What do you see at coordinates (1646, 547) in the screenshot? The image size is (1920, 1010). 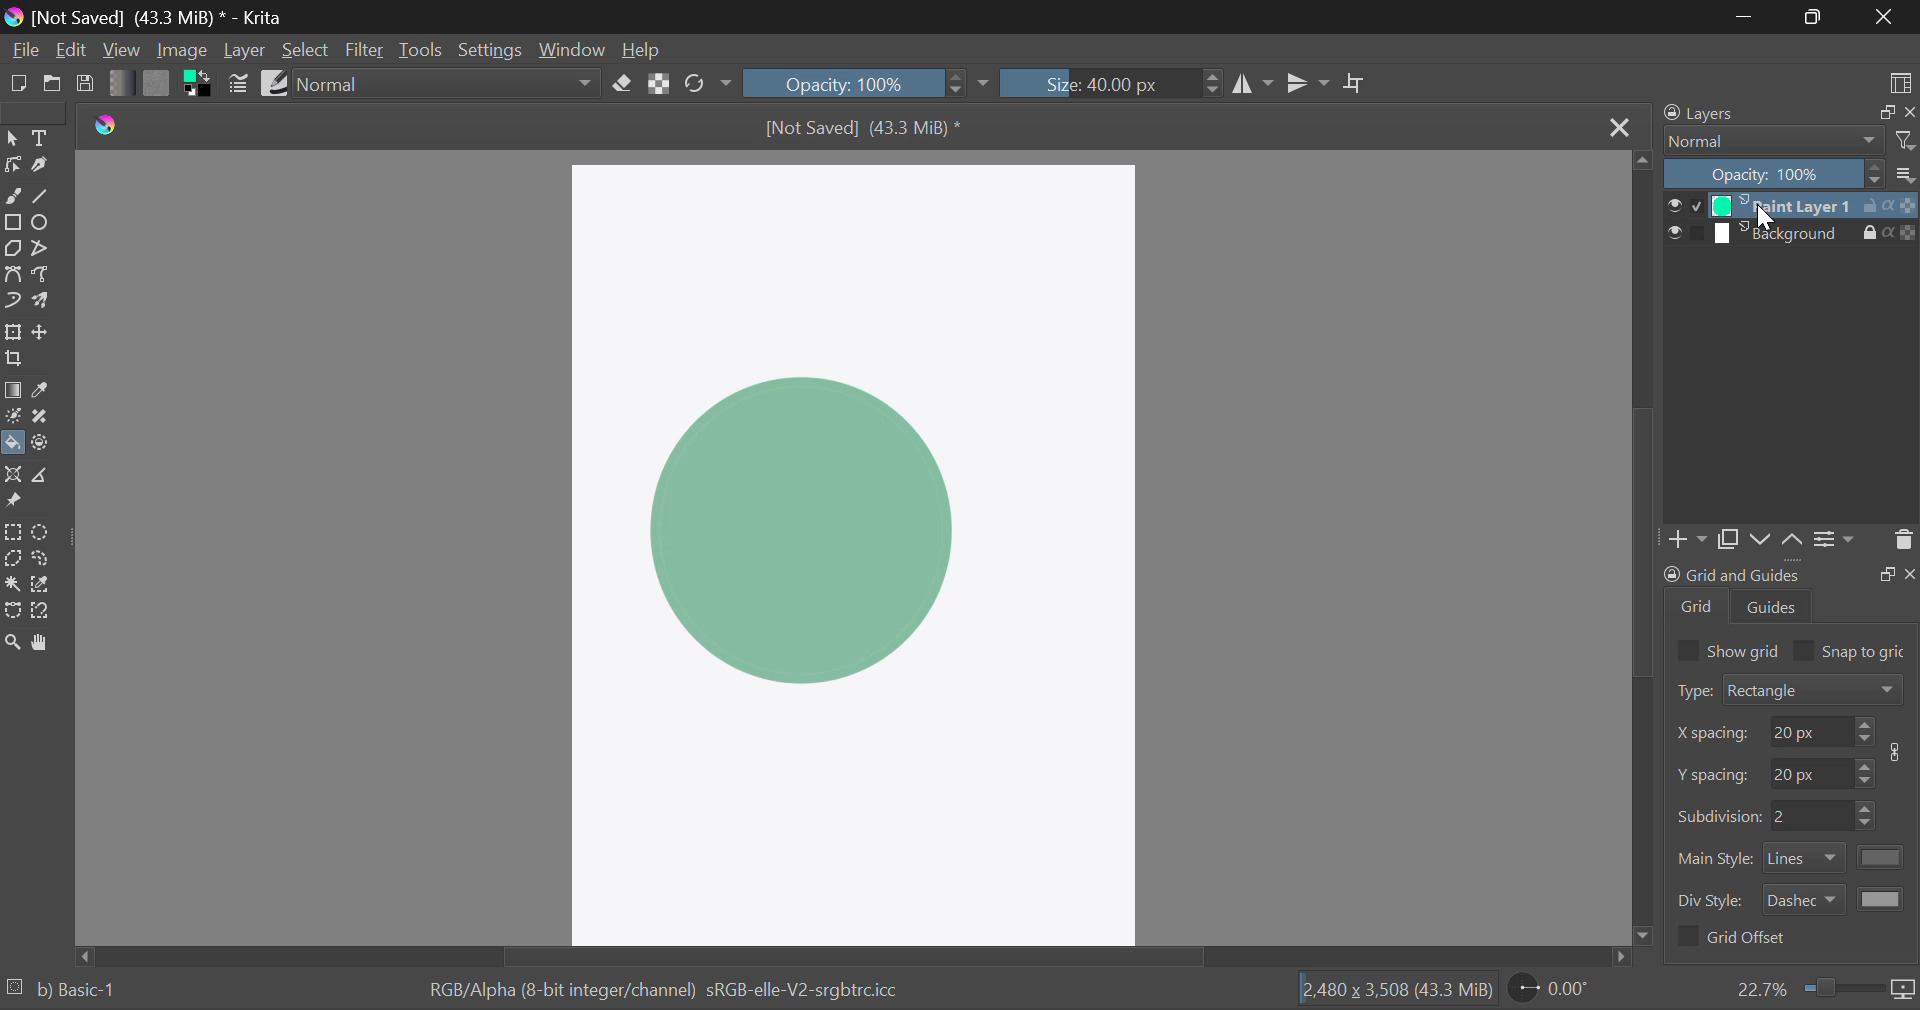 I see `Scroll Bar` at bounding box center [1646, 547].